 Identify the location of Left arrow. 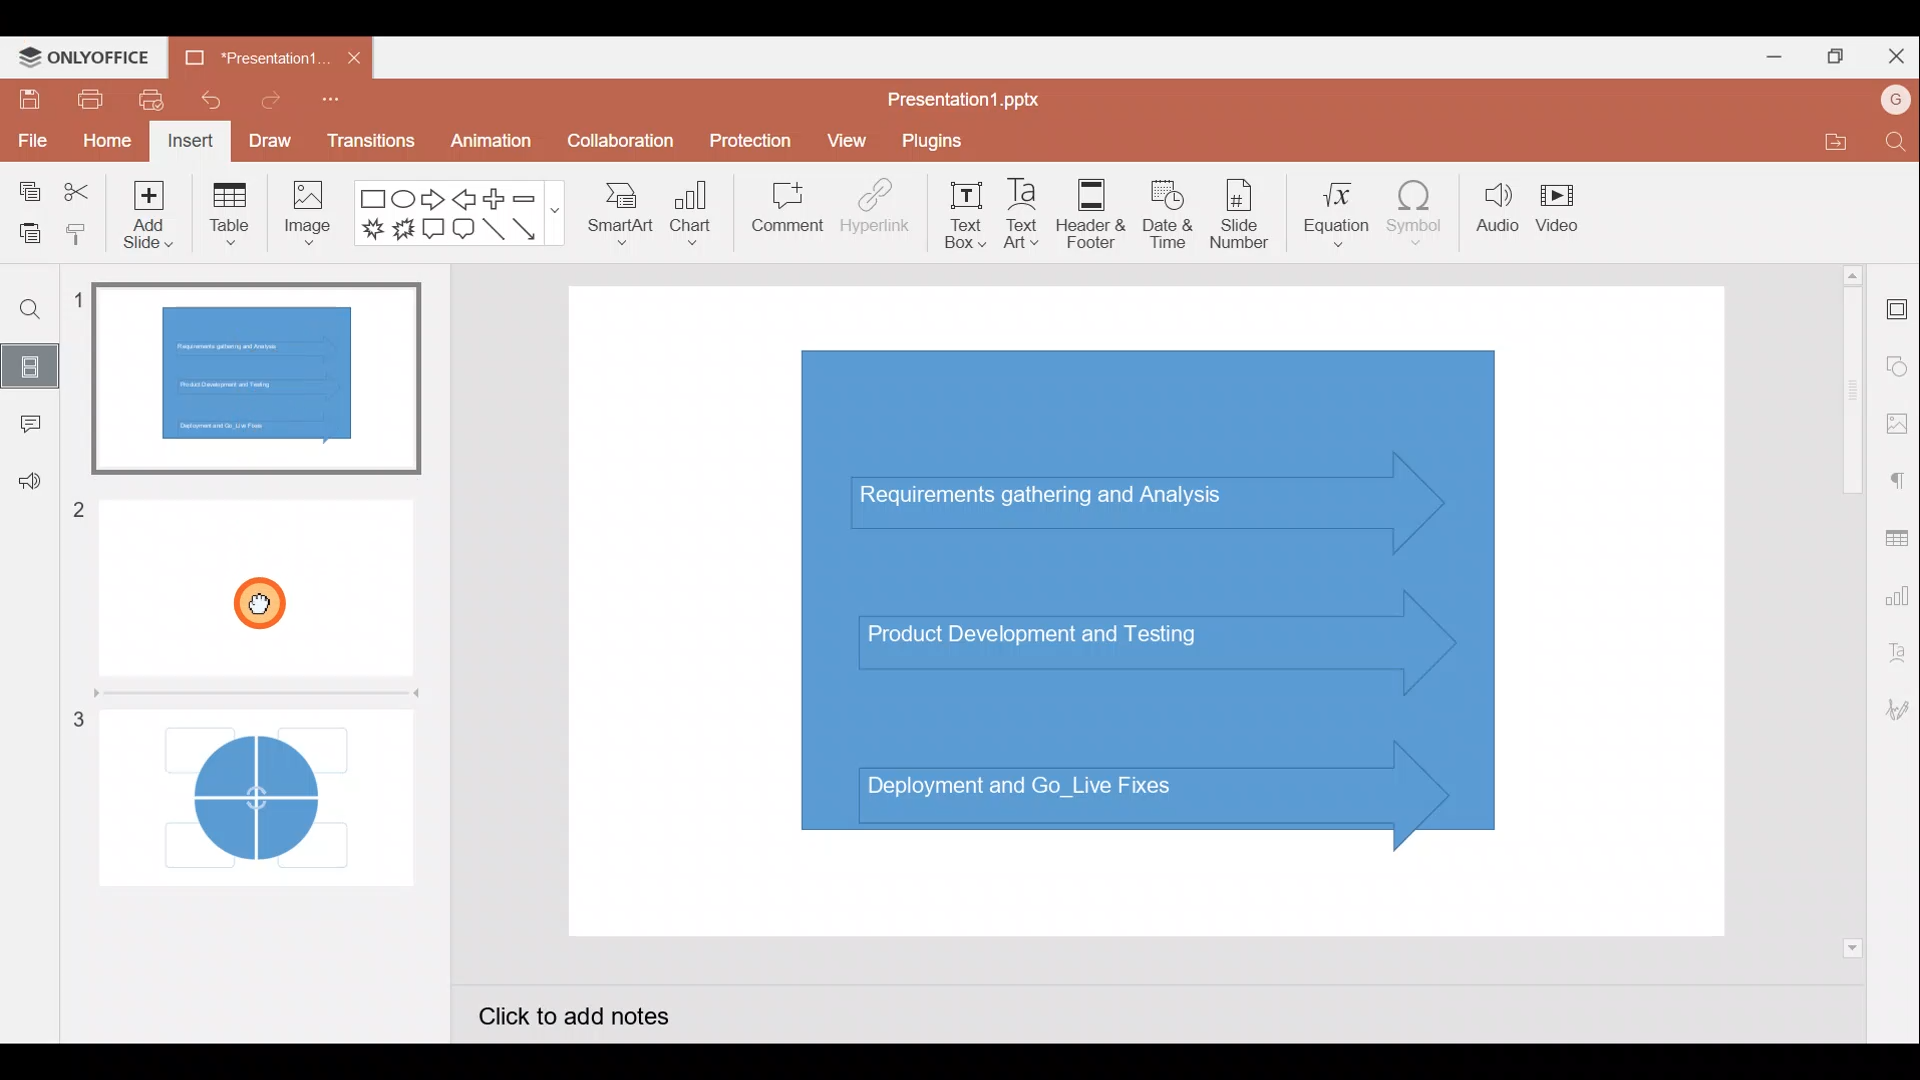
(463, 200).